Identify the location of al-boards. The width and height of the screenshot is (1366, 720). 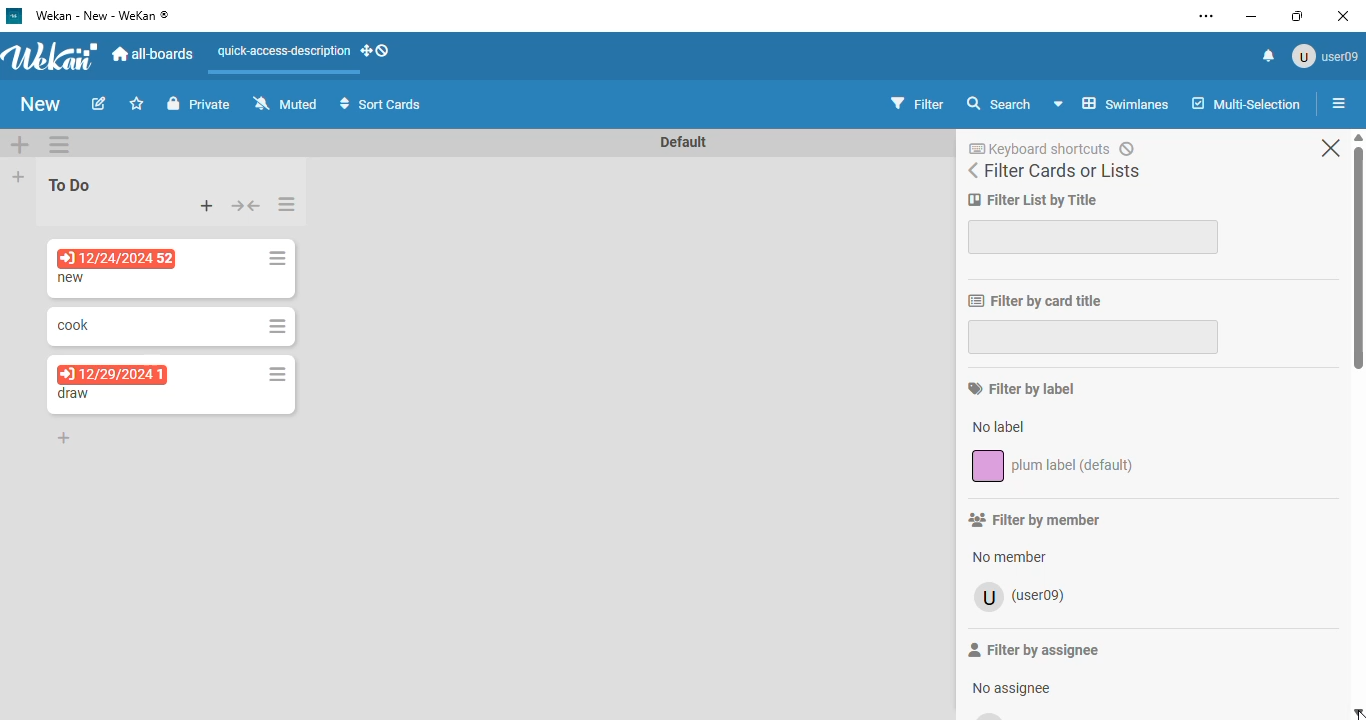
(154, 55).